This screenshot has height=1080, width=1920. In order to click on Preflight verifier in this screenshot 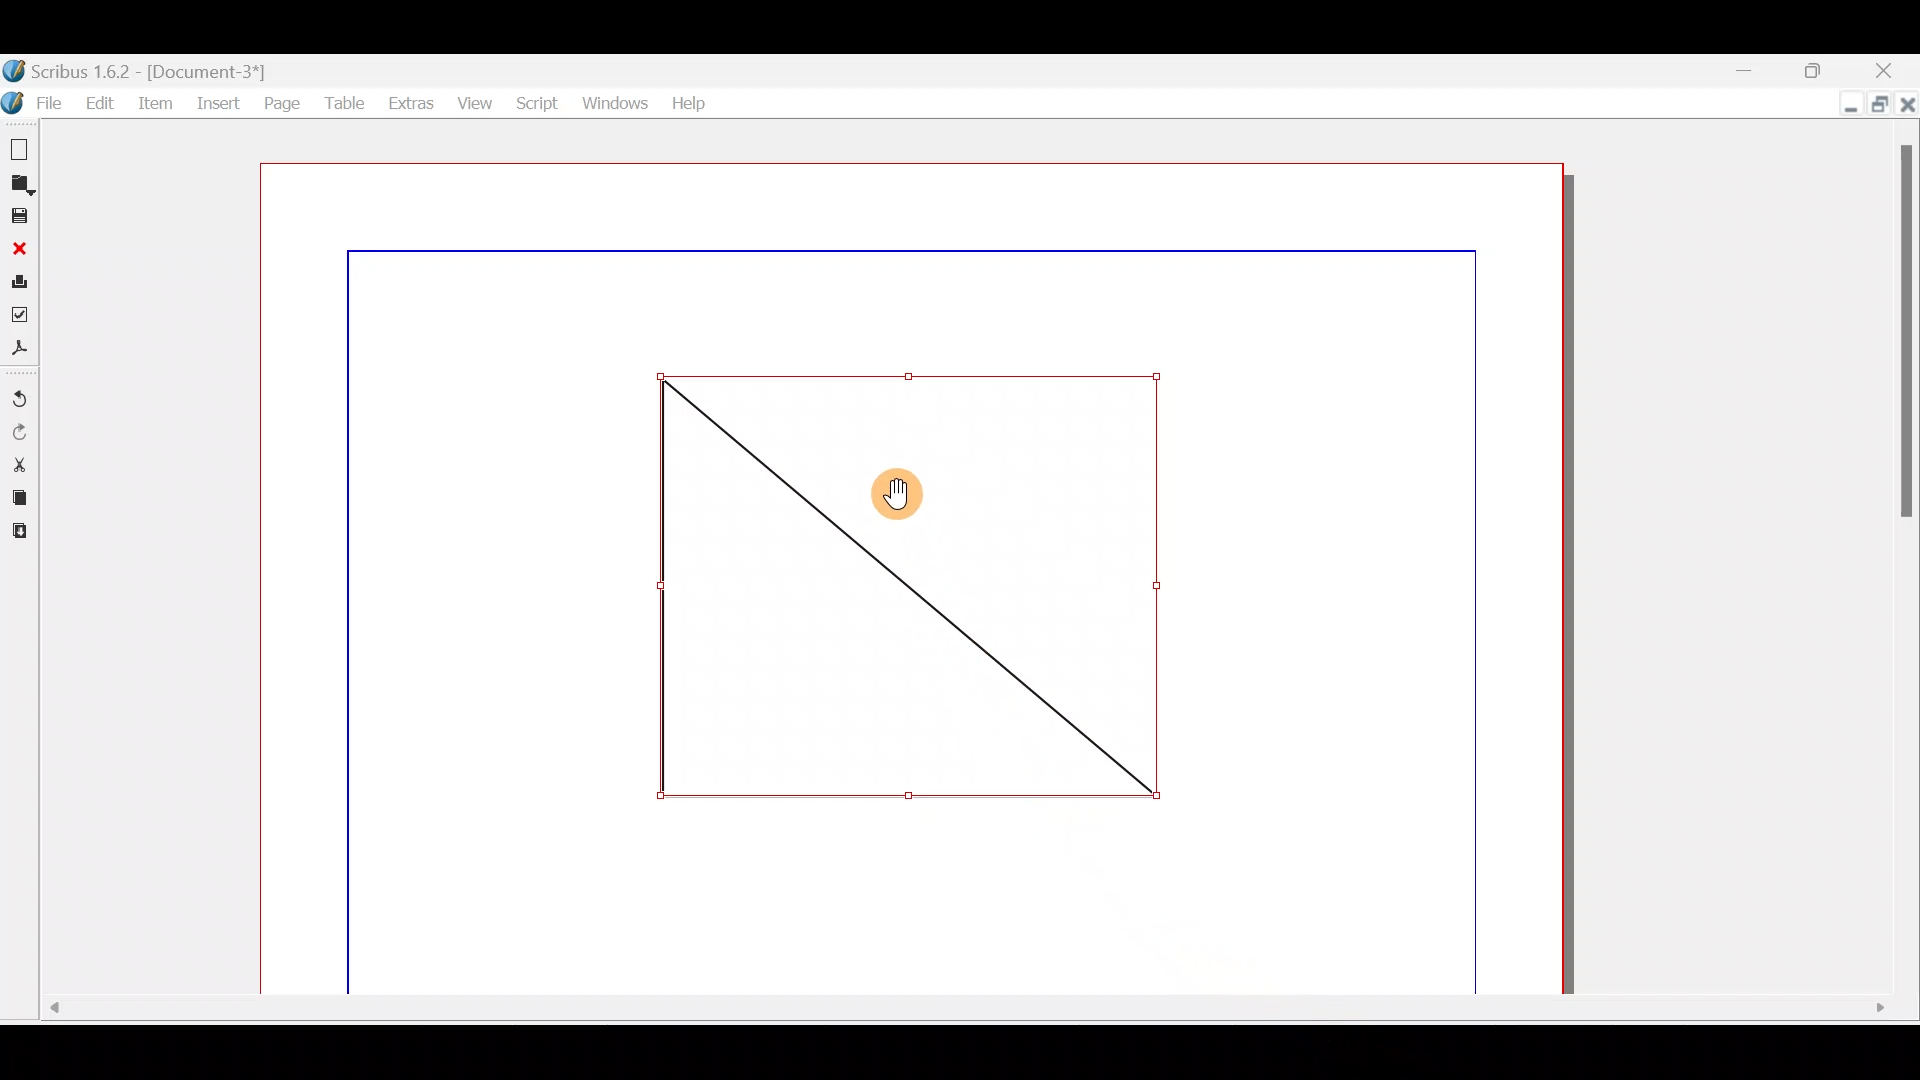, I will do `click(24, 312)`.